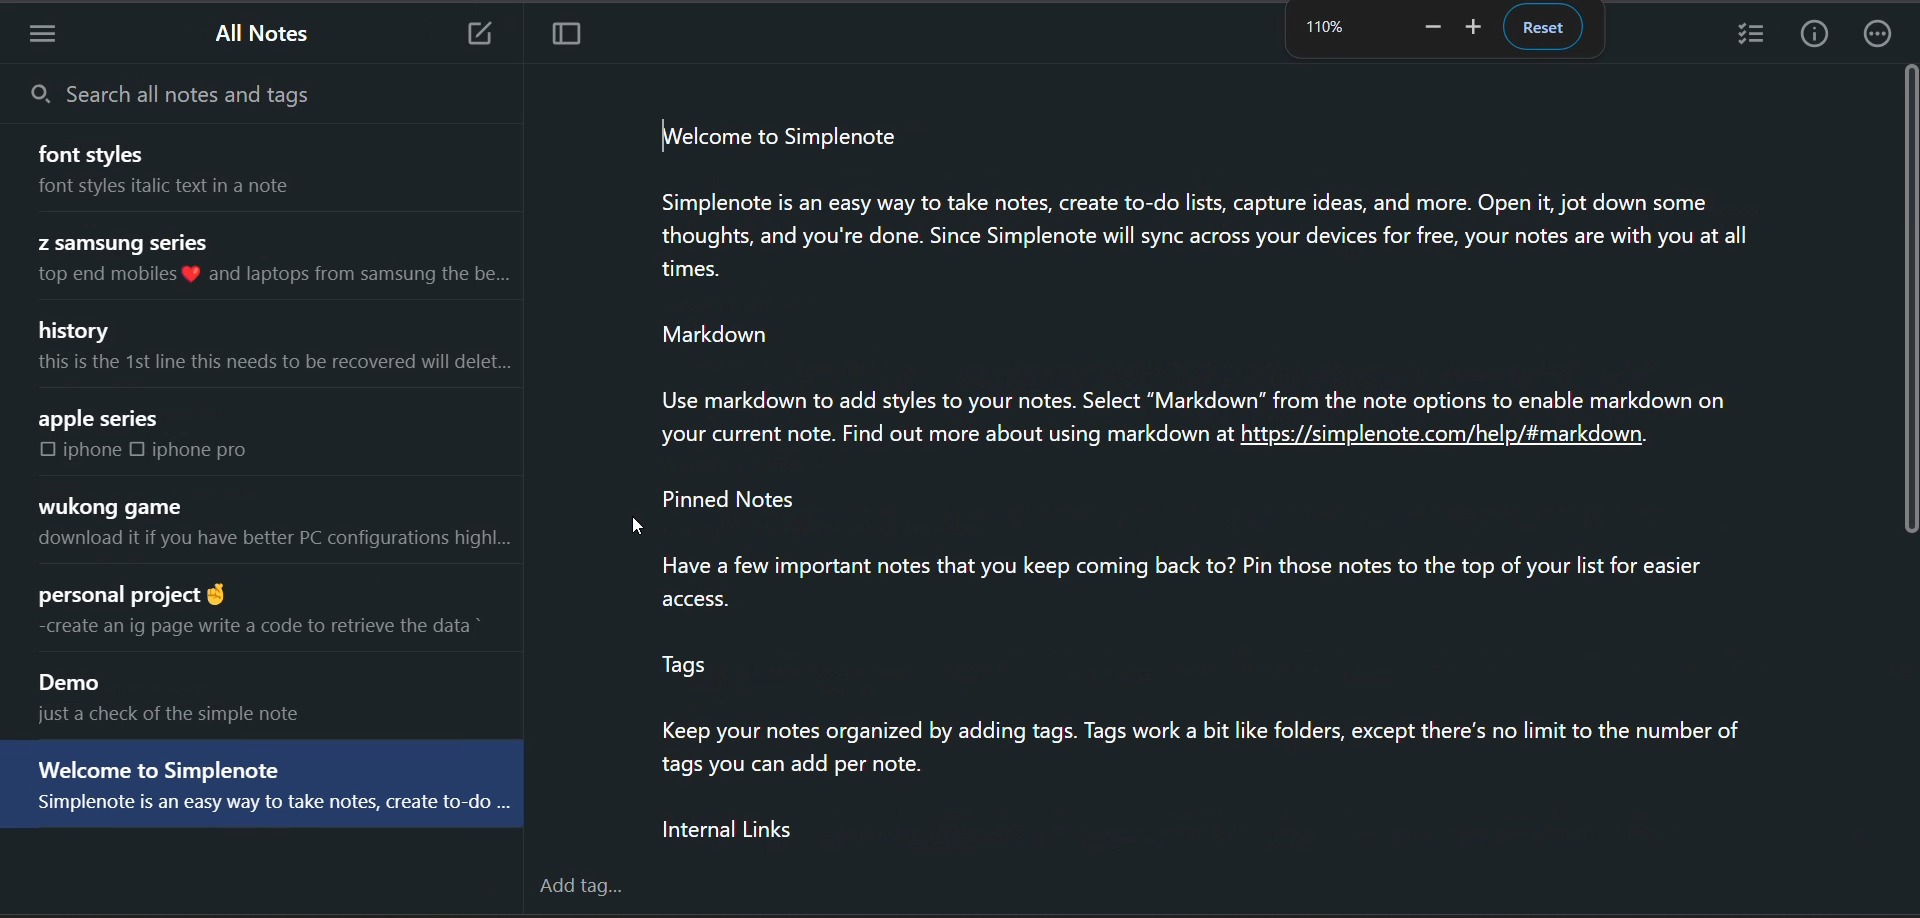 The width and height of the screenshot is (1920, 918). Describe the element at coordinates (95, 453) in the screenshot. I see `iphone` at that location.